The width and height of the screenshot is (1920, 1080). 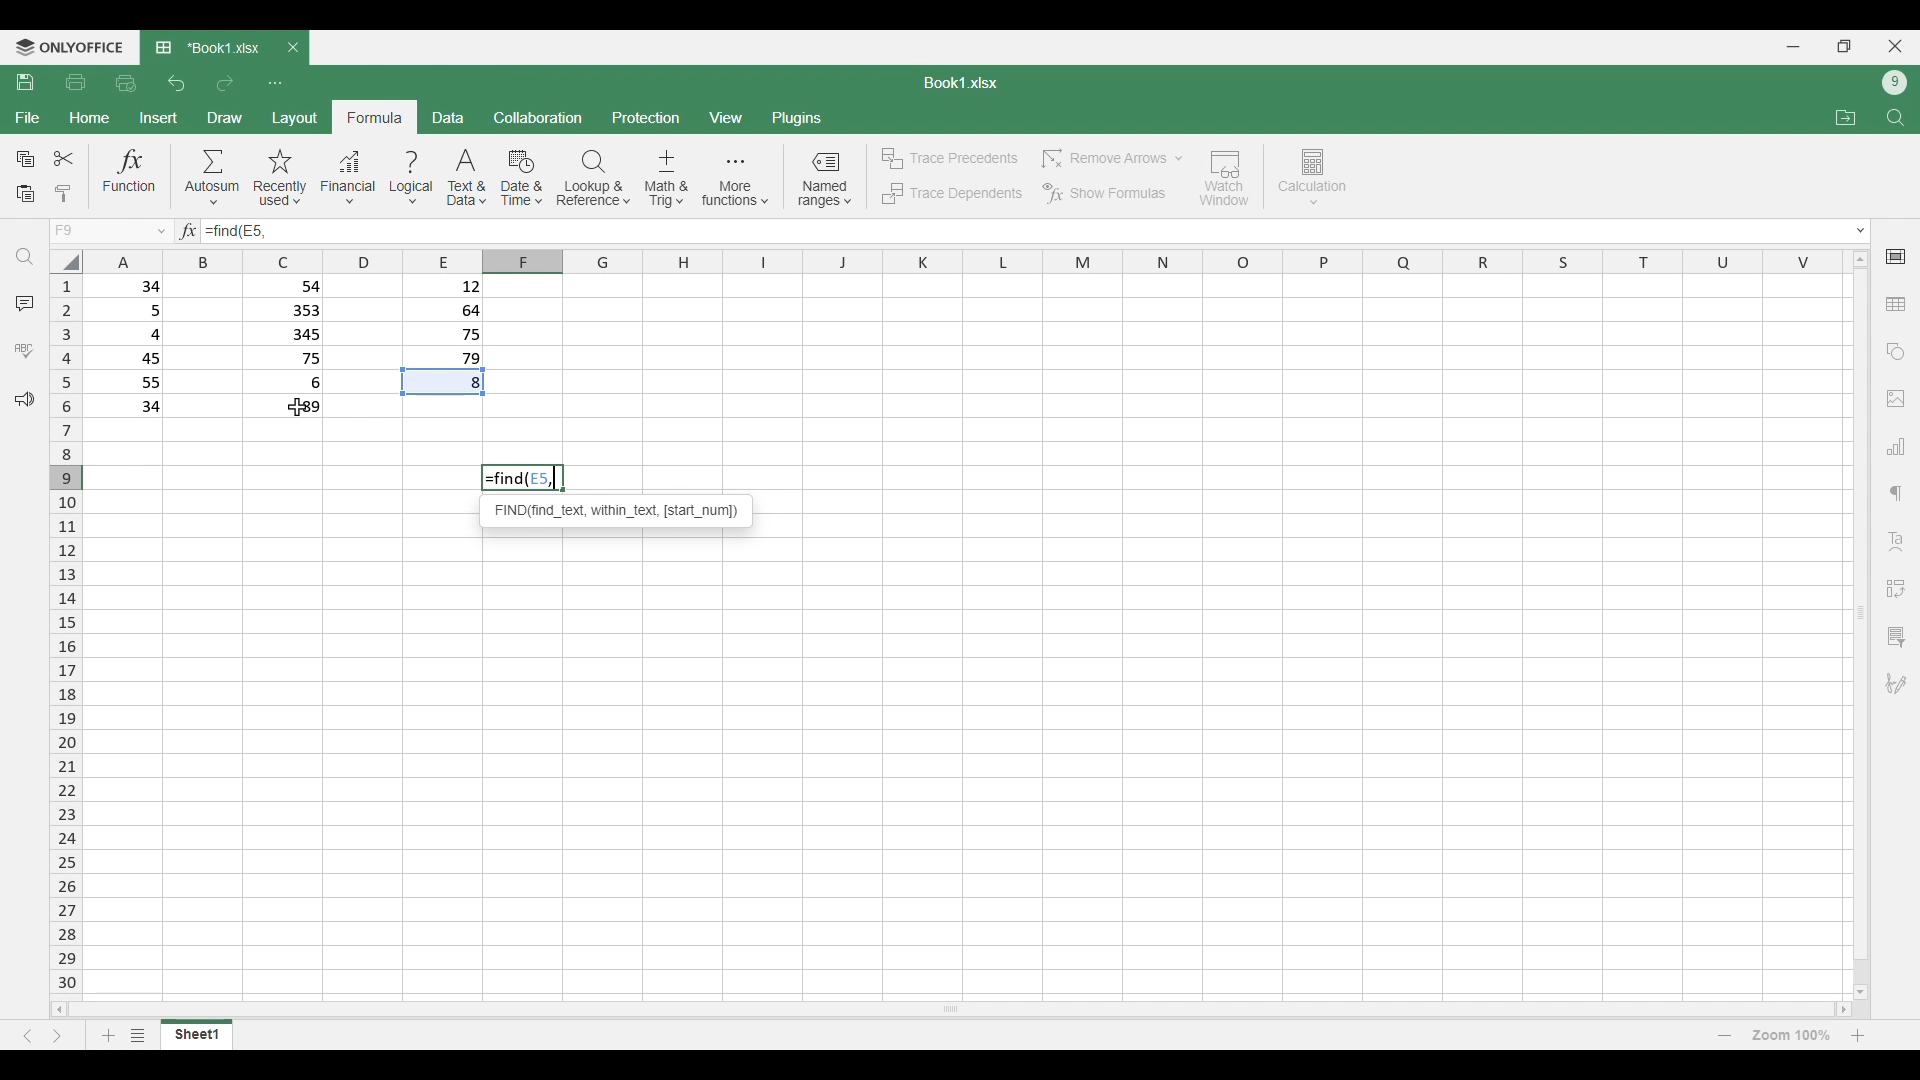 I want to click on Cursor clicking on cell, so click(x=297, y=407).